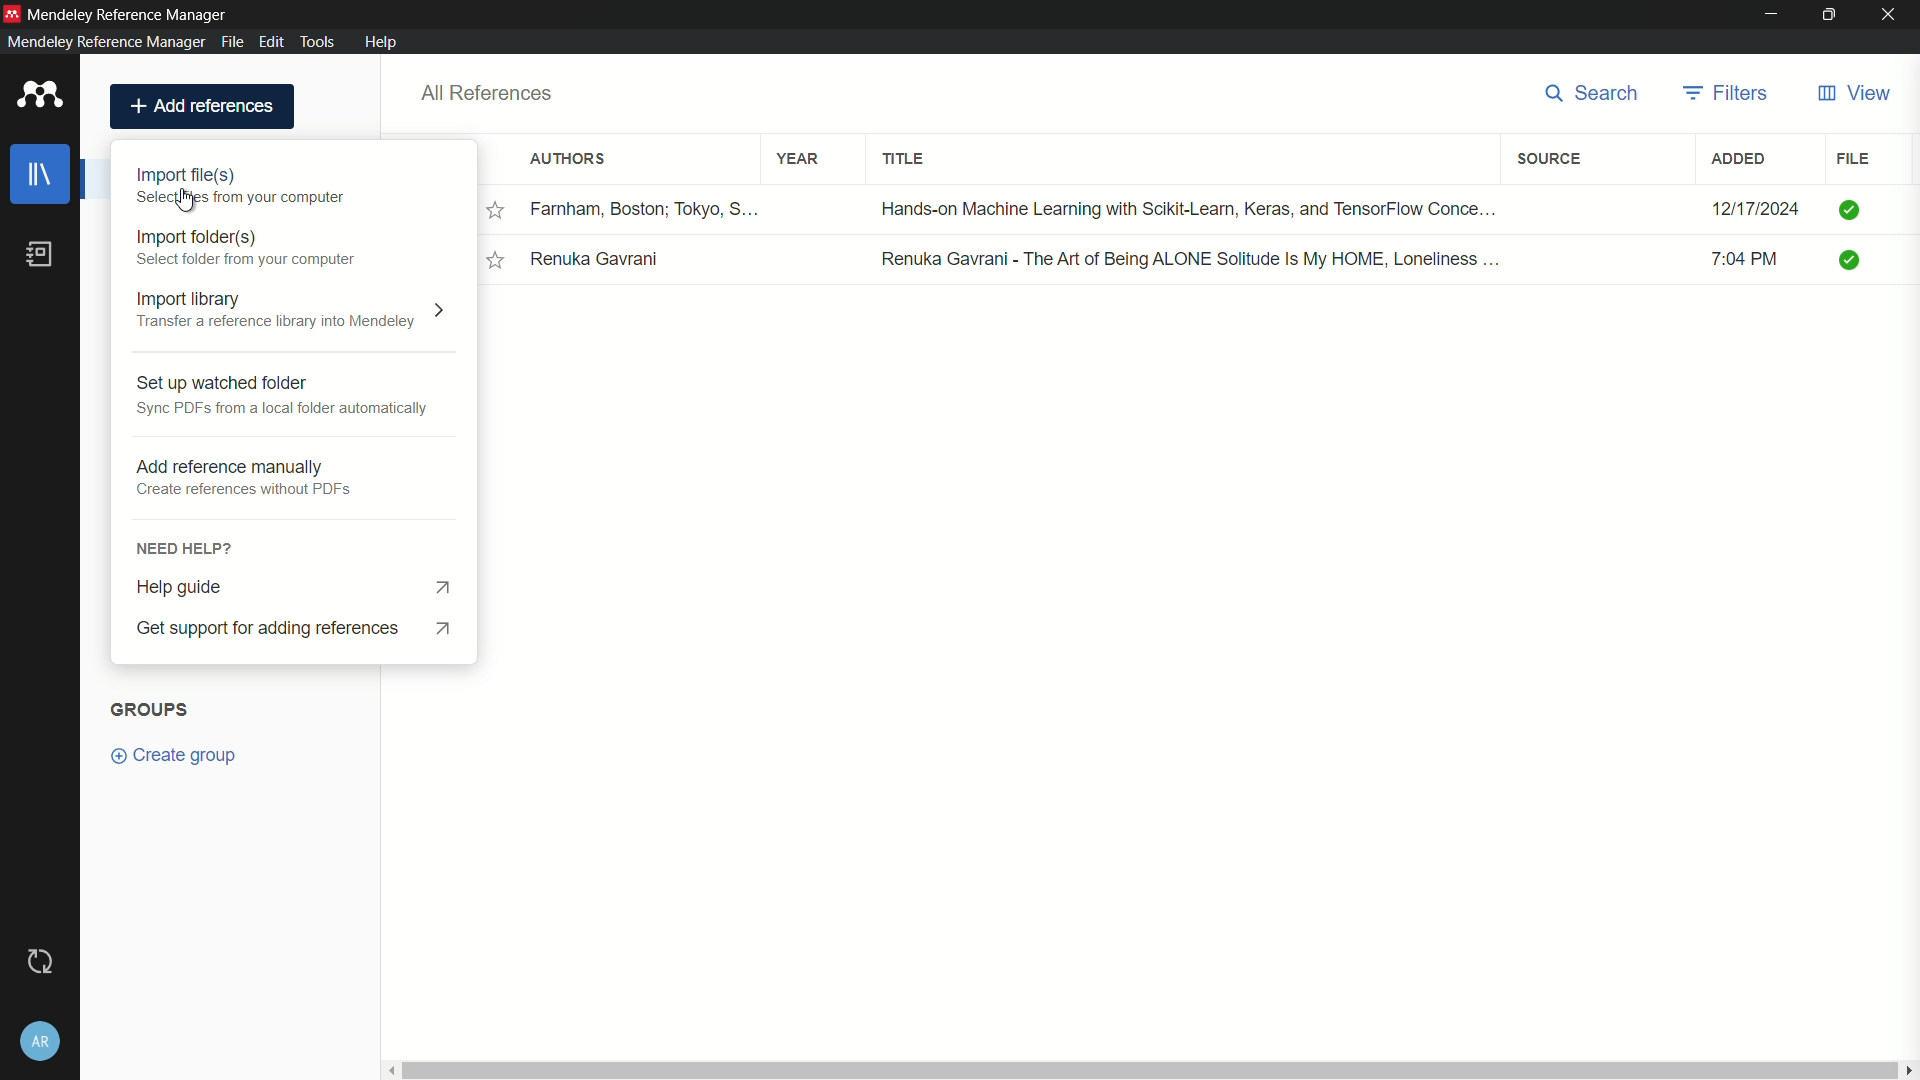 The image size is (1920, 1080). Describe the element at coordinates (202, 106) in the screenshot. I see `add references` at that location.